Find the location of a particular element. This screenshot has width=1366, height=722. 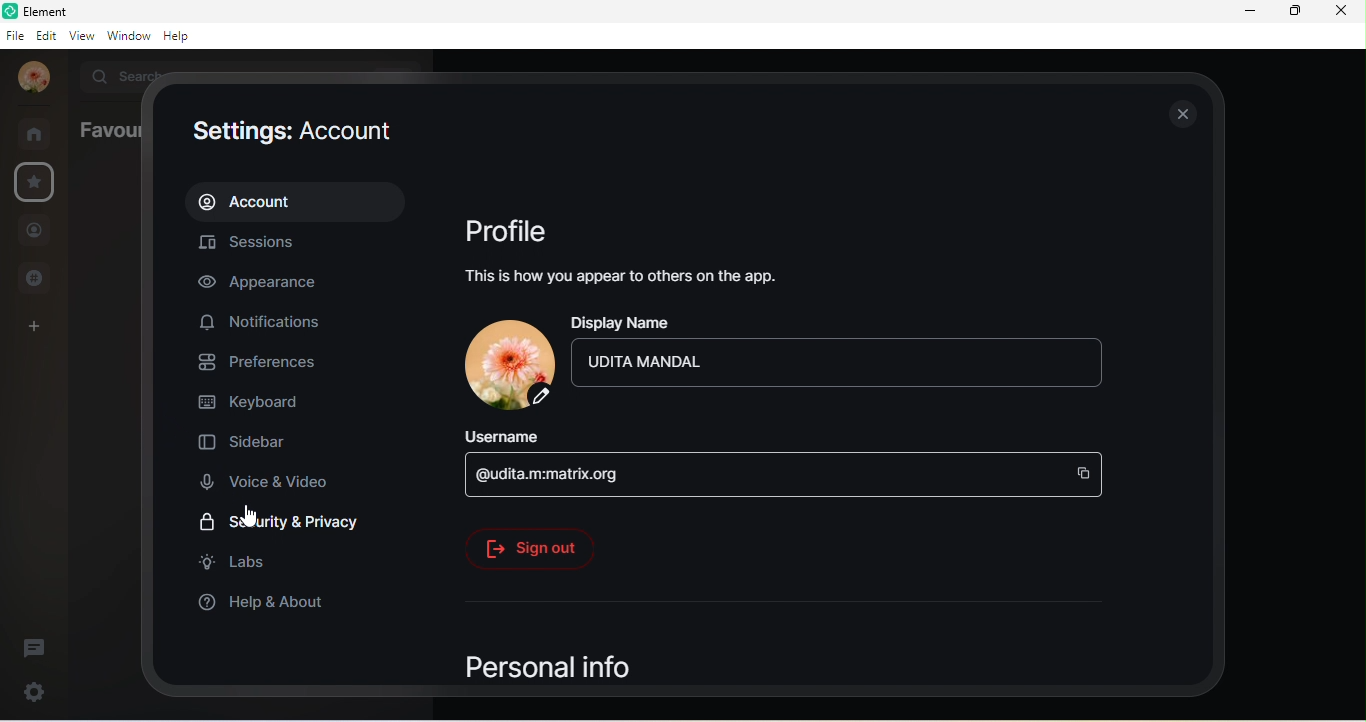

help is located at coordinates (181, 36).